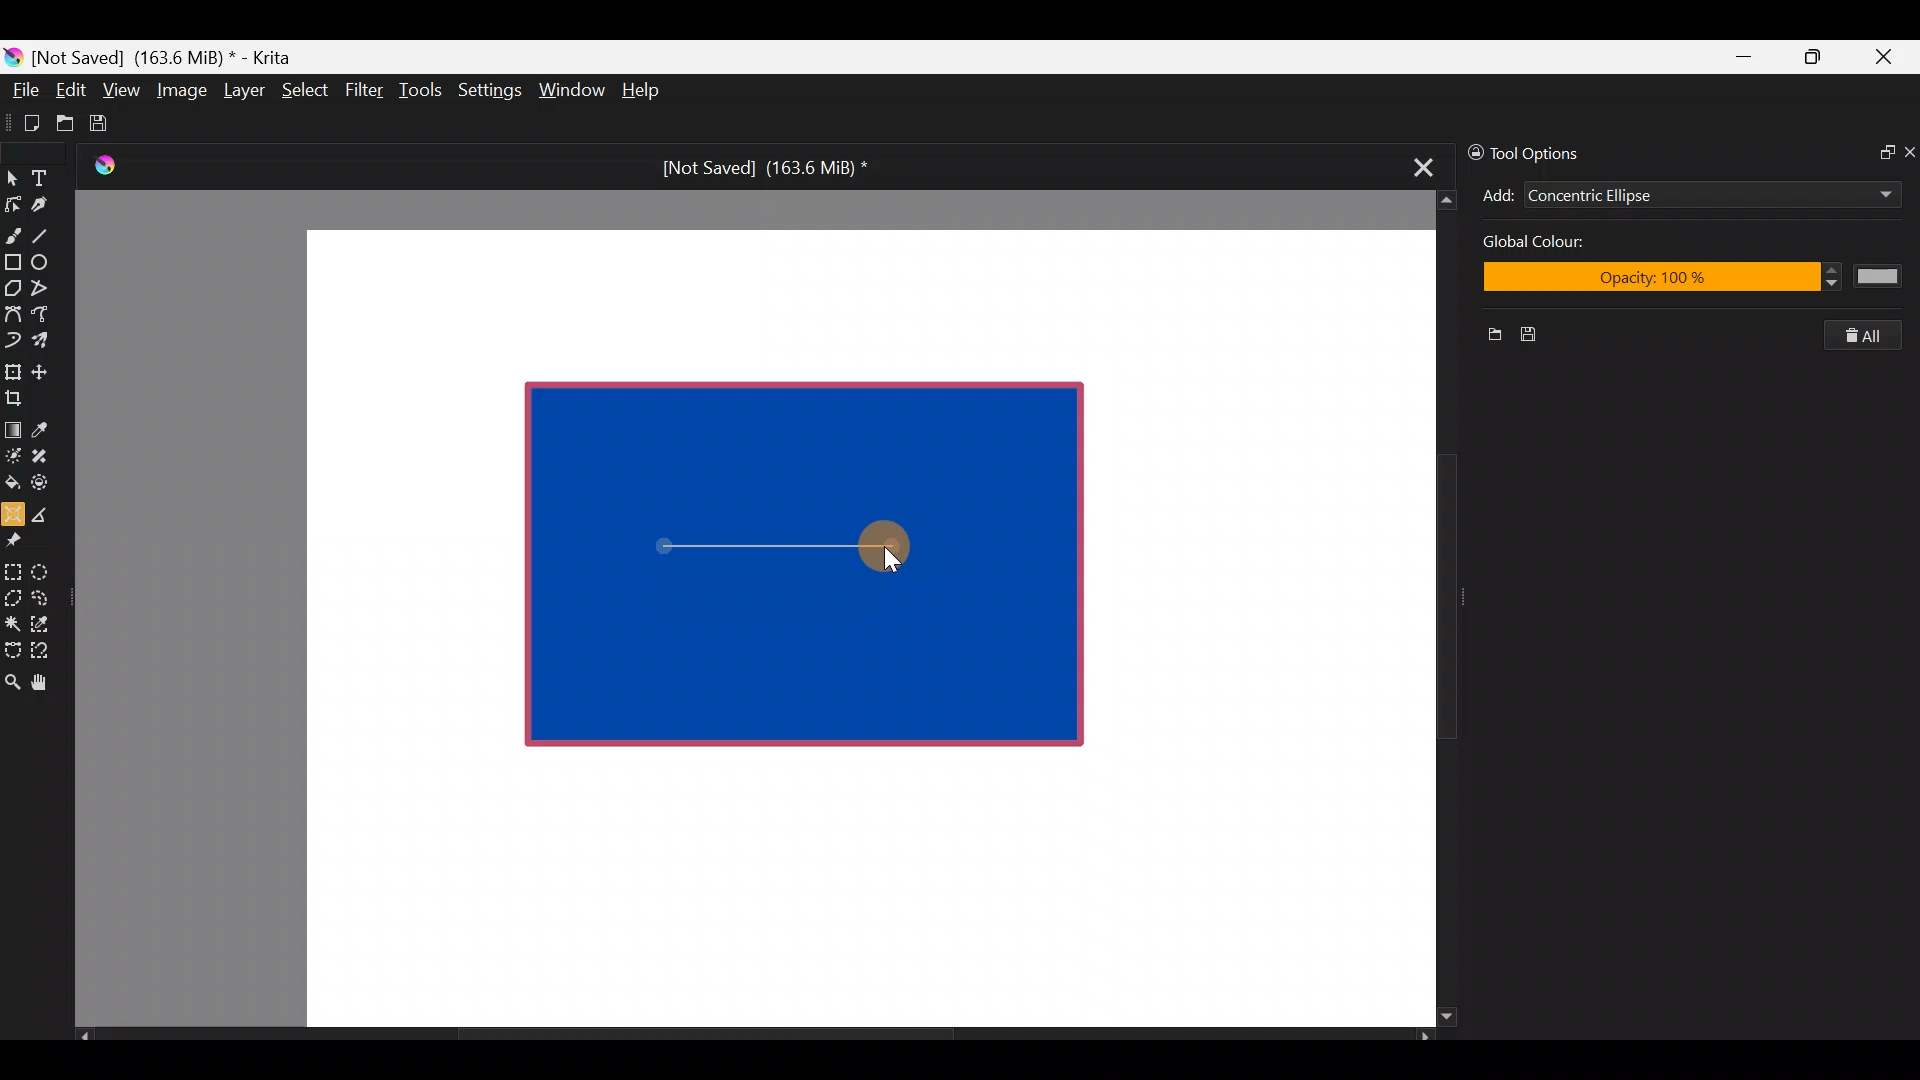  I want to click on Krita logo, so click(13, 56).